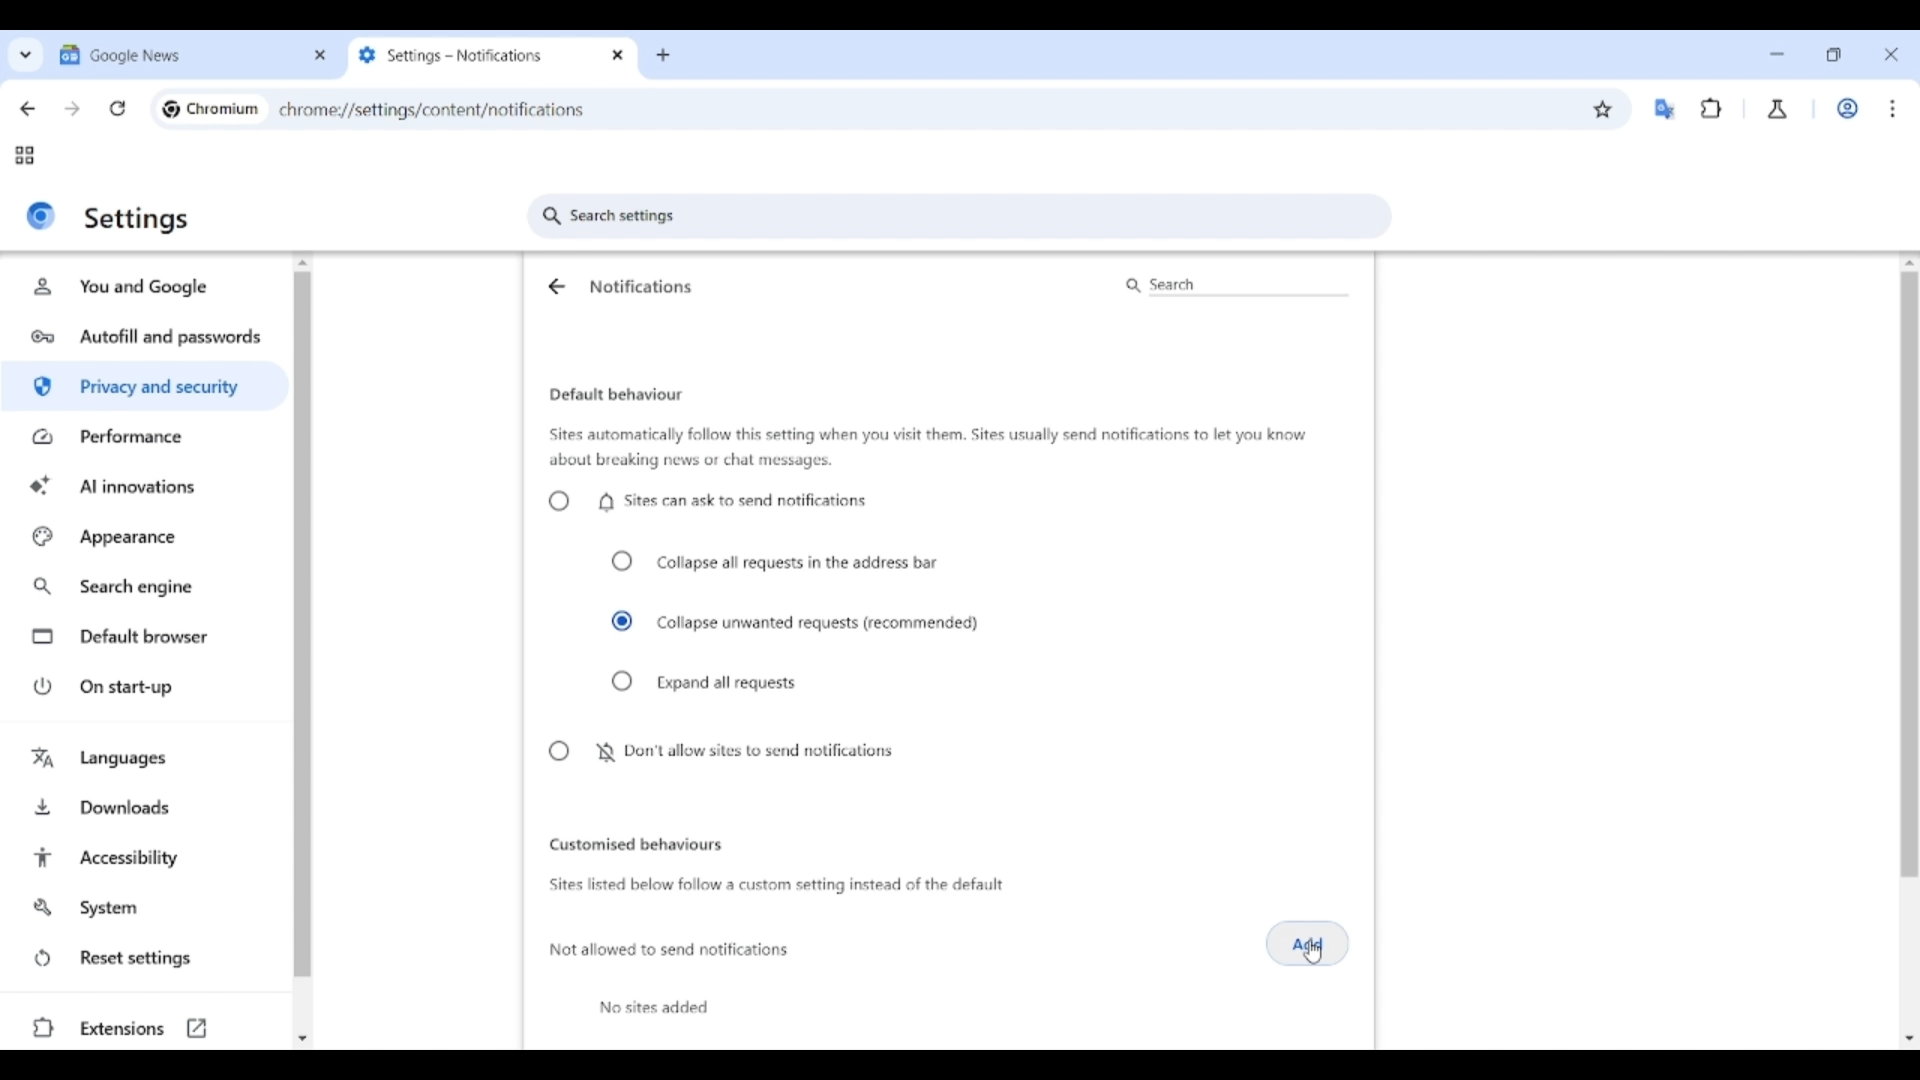 The image size is (1920, 1080). I want to click on Minimize, so click(1777, 54).